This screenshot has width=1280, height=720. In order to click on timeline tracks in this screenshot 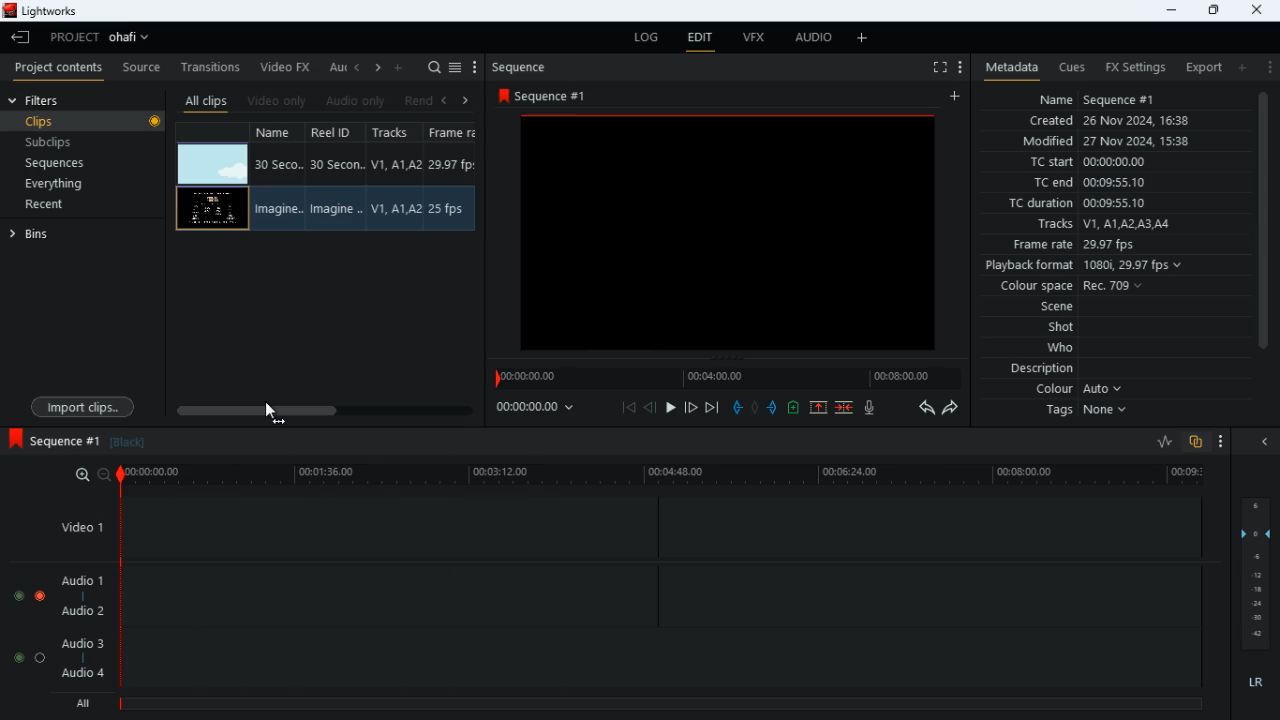, I will do `click(662, 591)`.